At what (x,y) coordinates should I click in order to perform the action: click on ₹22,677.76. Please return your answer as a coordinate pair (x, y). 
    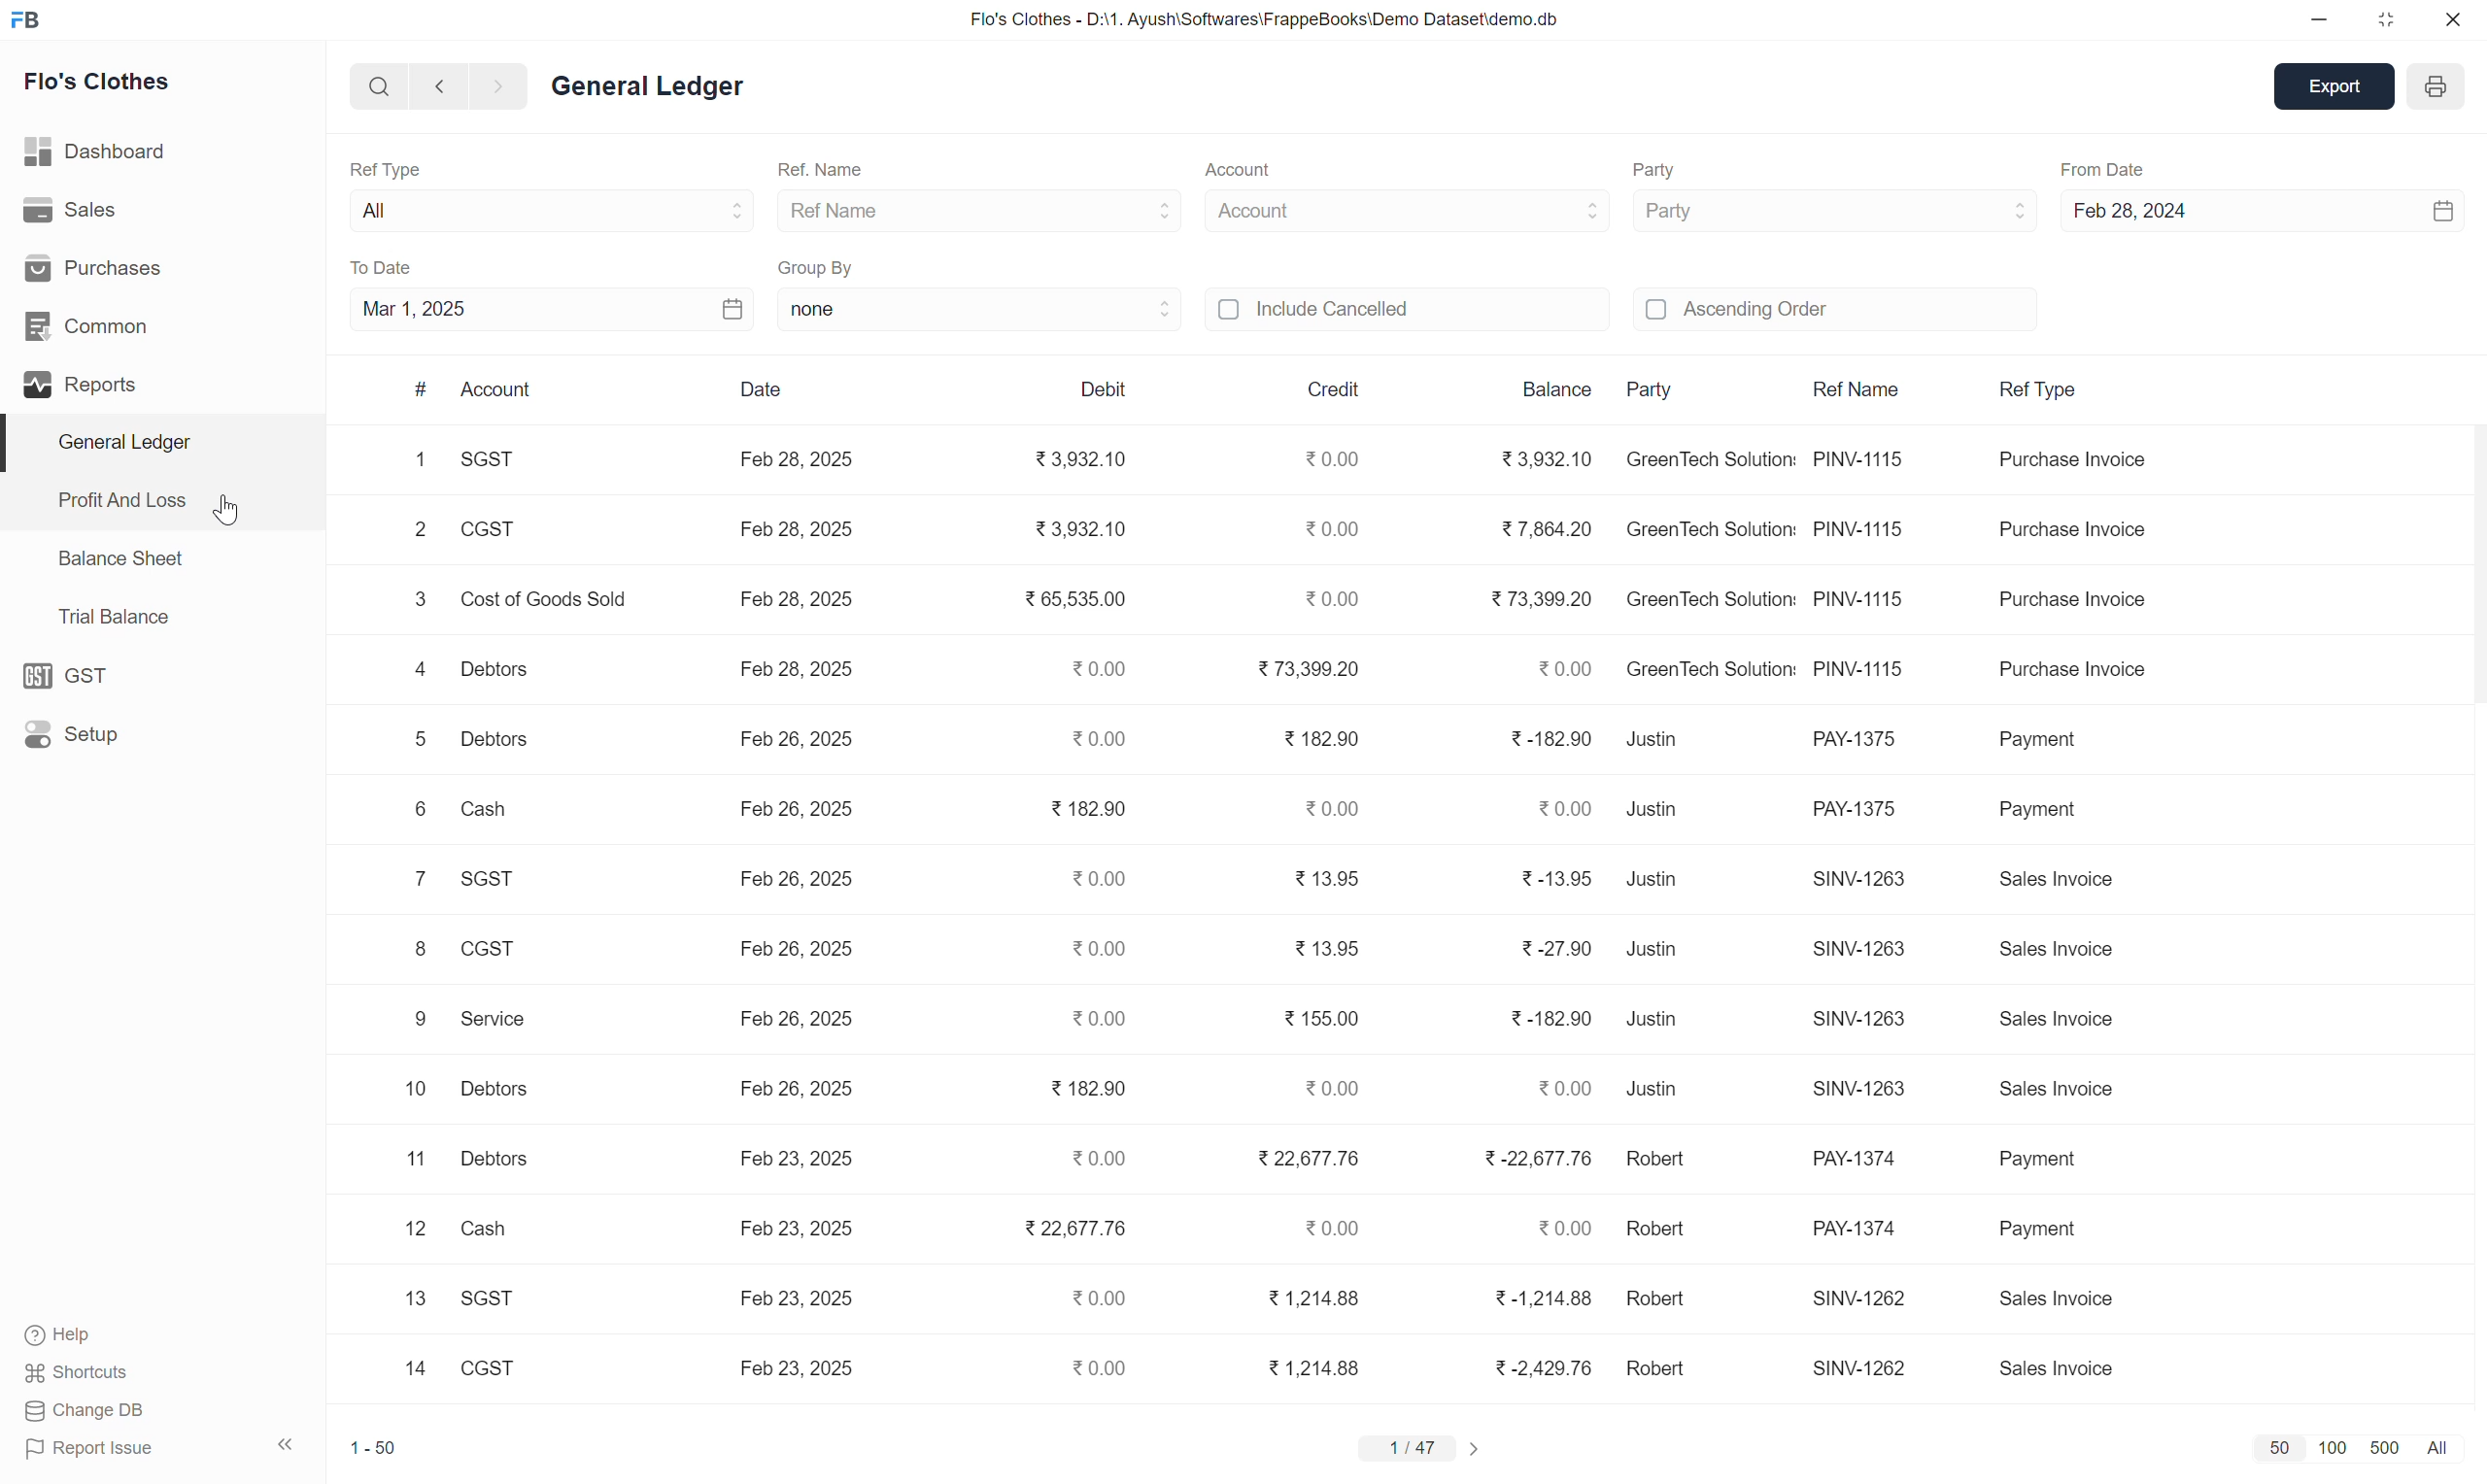
    Looking at the image, I should click on (1068, 1233).